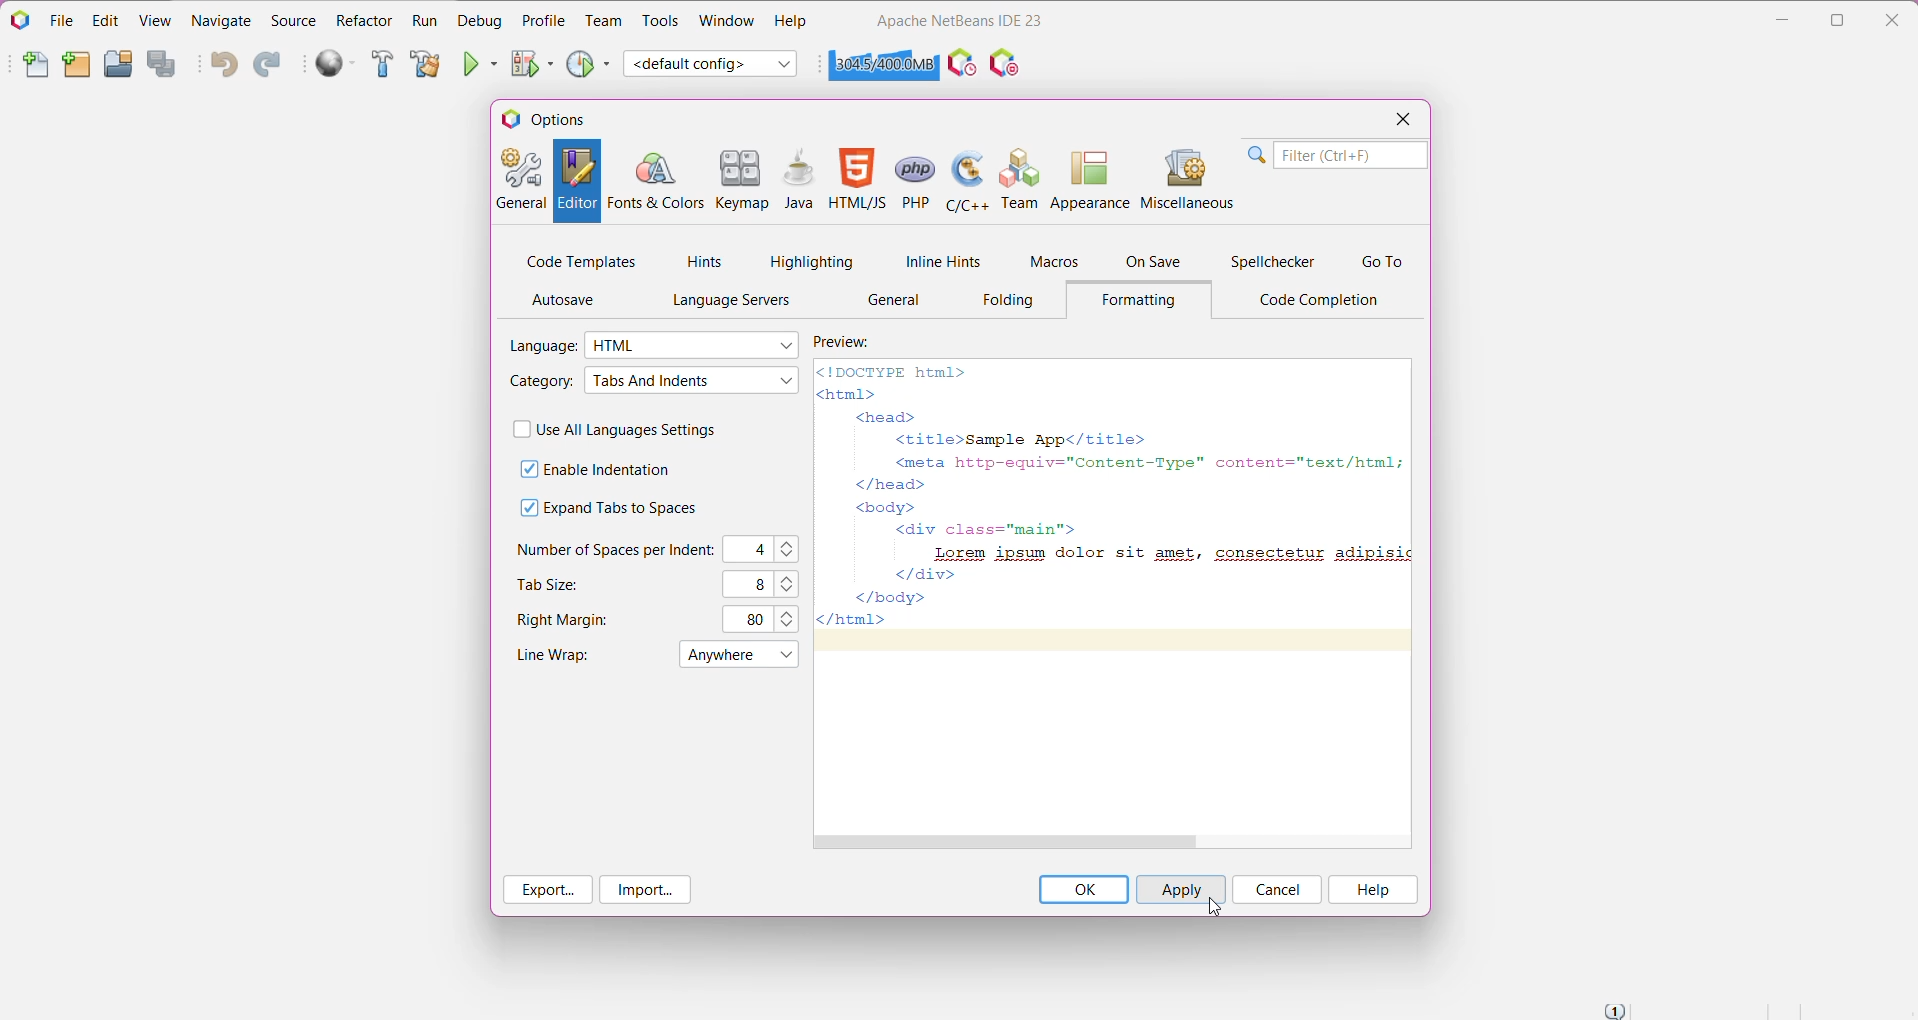 The height and width of the screenshot is (1020, 1918). What do you see at coordinates (1382, 262) in the screenshot?
I see `Go To` at bounding box center [1382, 262].